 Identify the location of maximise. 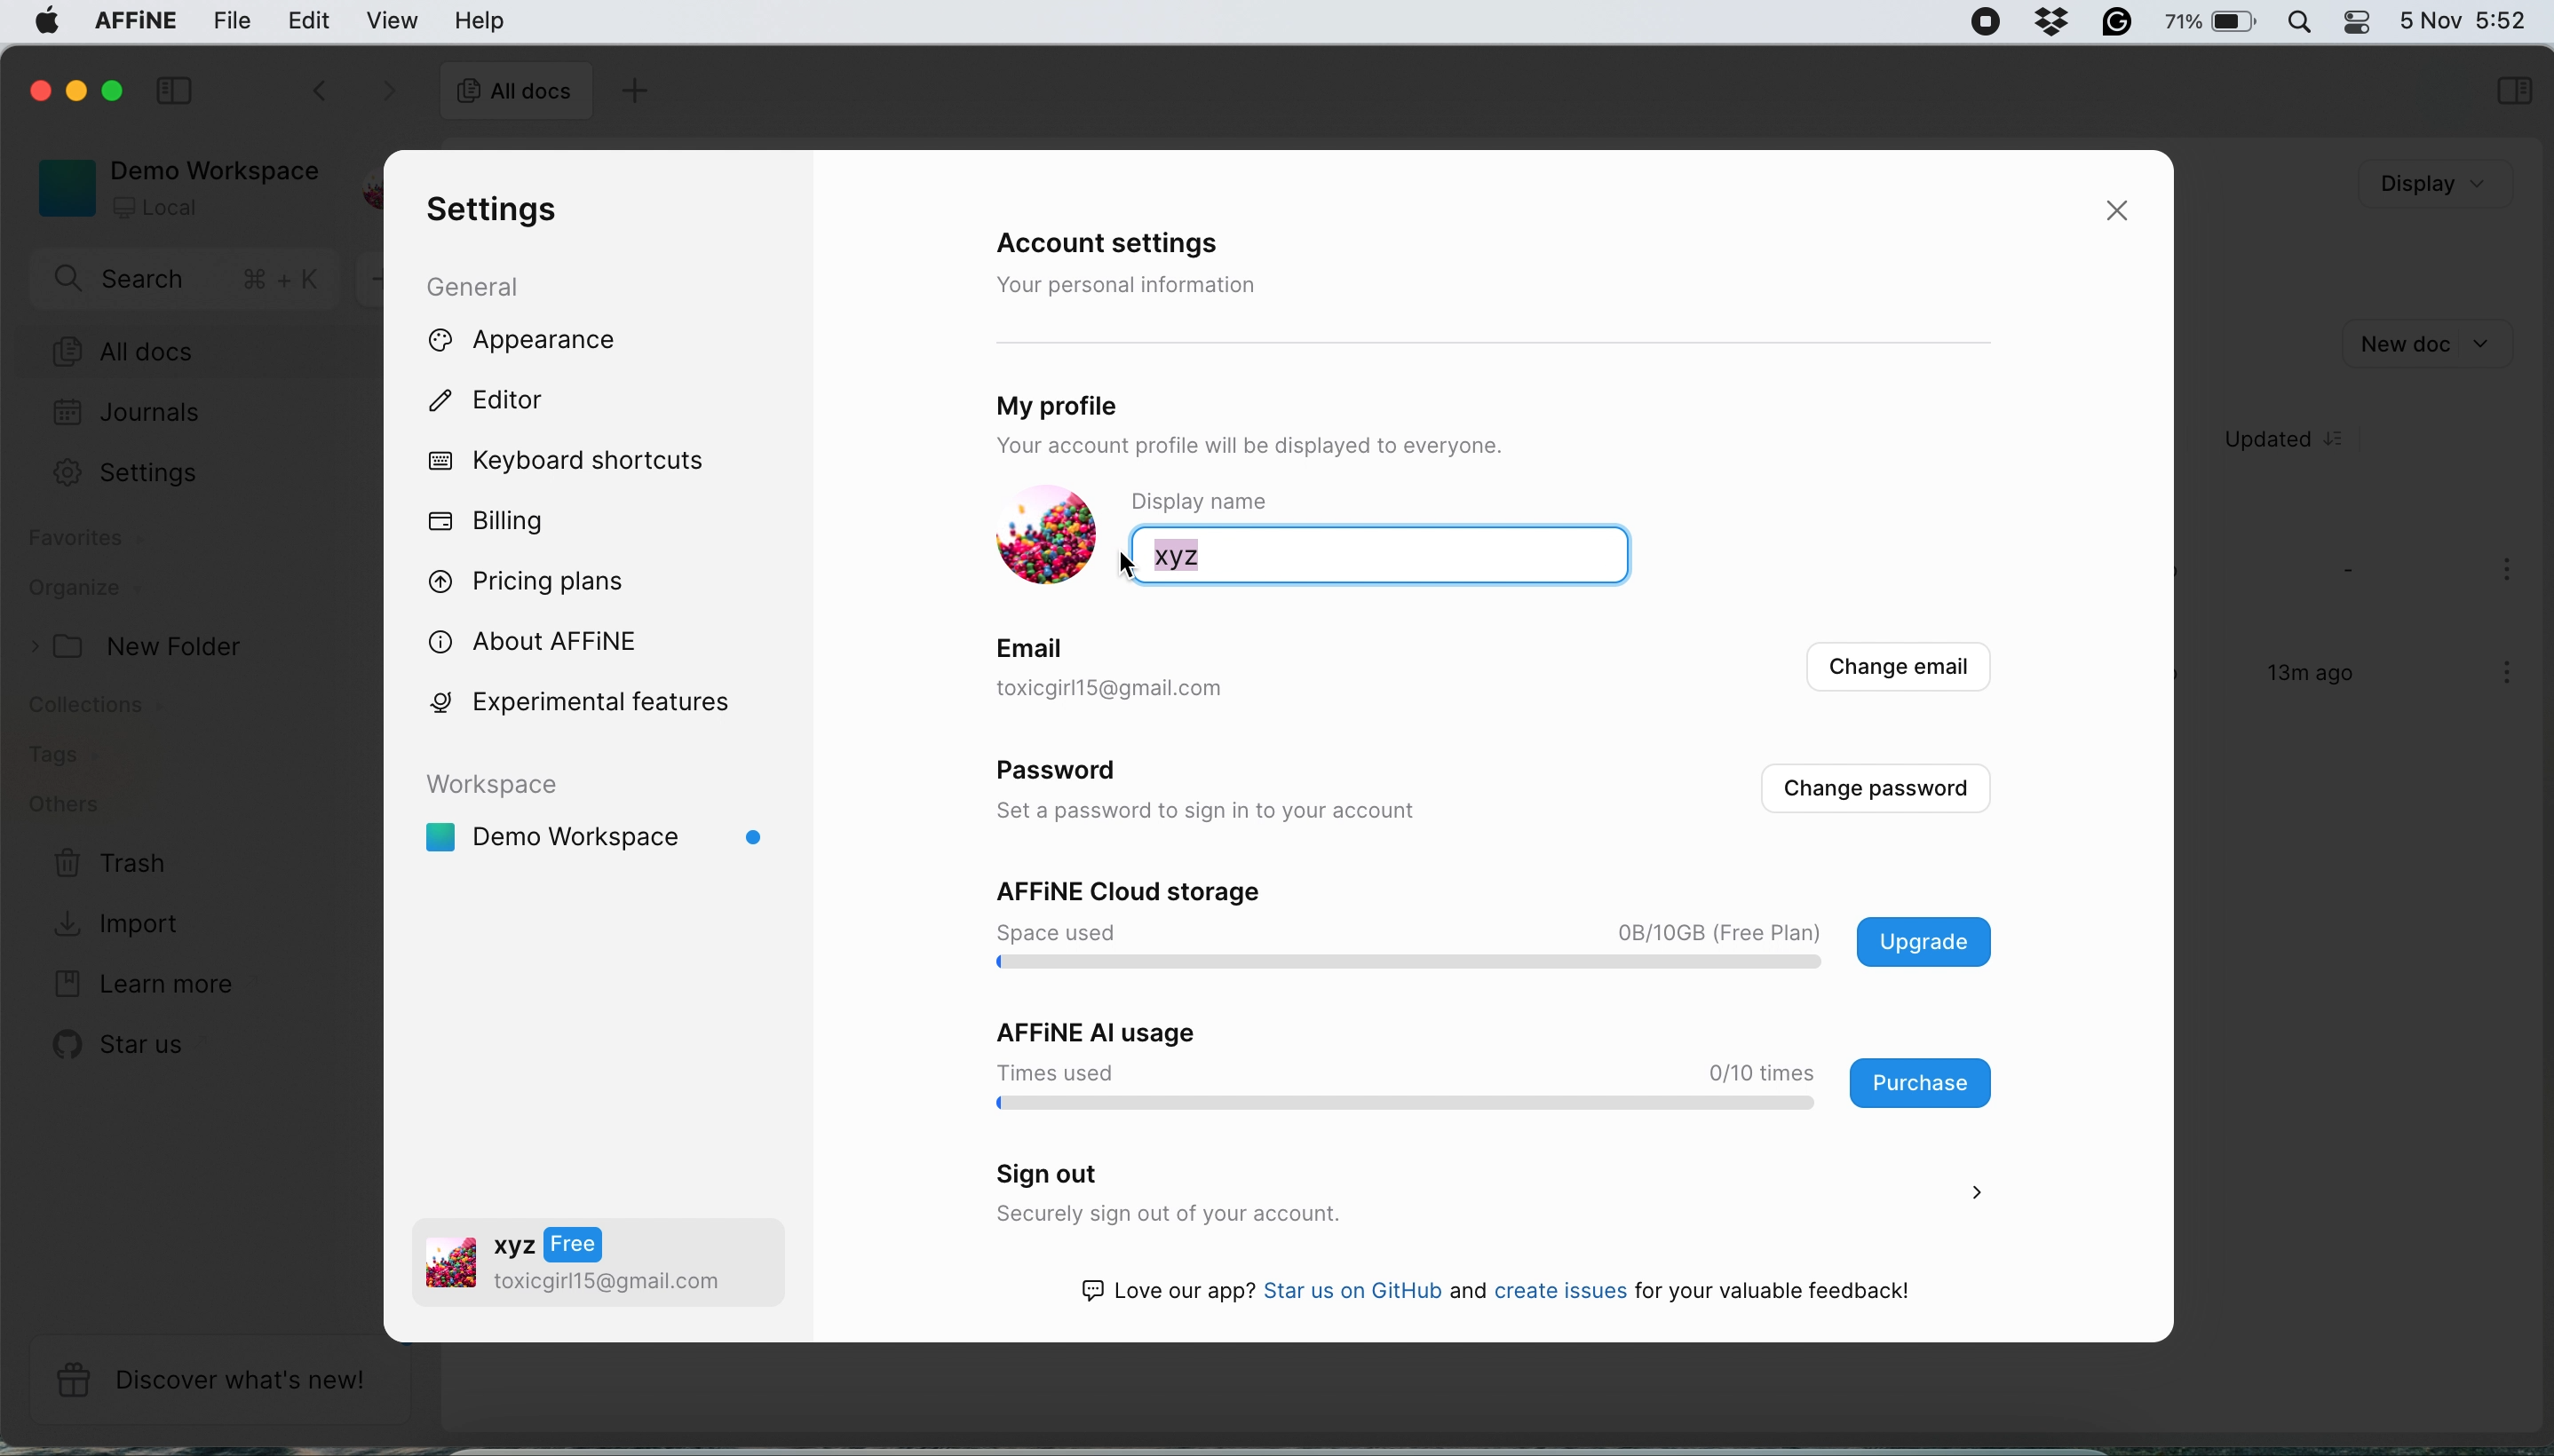
(119, 90).